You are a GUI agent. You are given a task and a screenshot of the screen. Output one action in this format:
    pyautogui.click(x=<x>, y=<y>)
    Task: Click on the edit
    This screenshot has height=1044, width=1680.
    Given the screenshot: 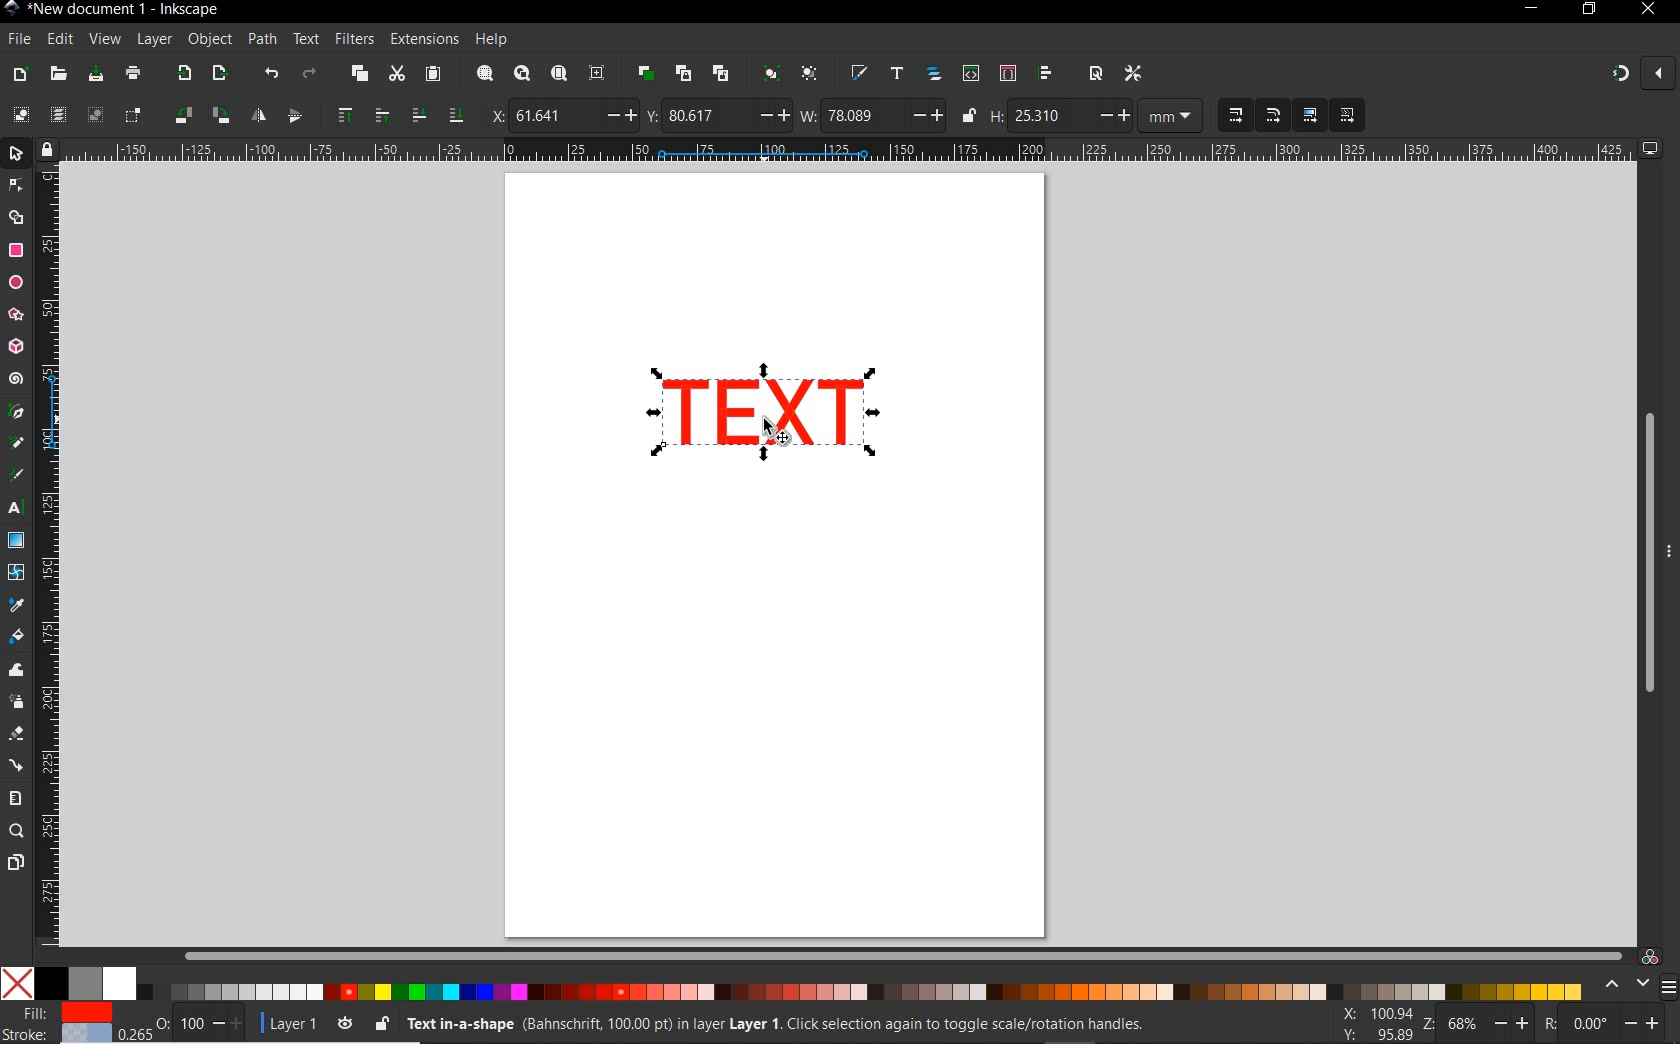 What is the action you would take?
    pyautogui.click(x=59, y=39)
    